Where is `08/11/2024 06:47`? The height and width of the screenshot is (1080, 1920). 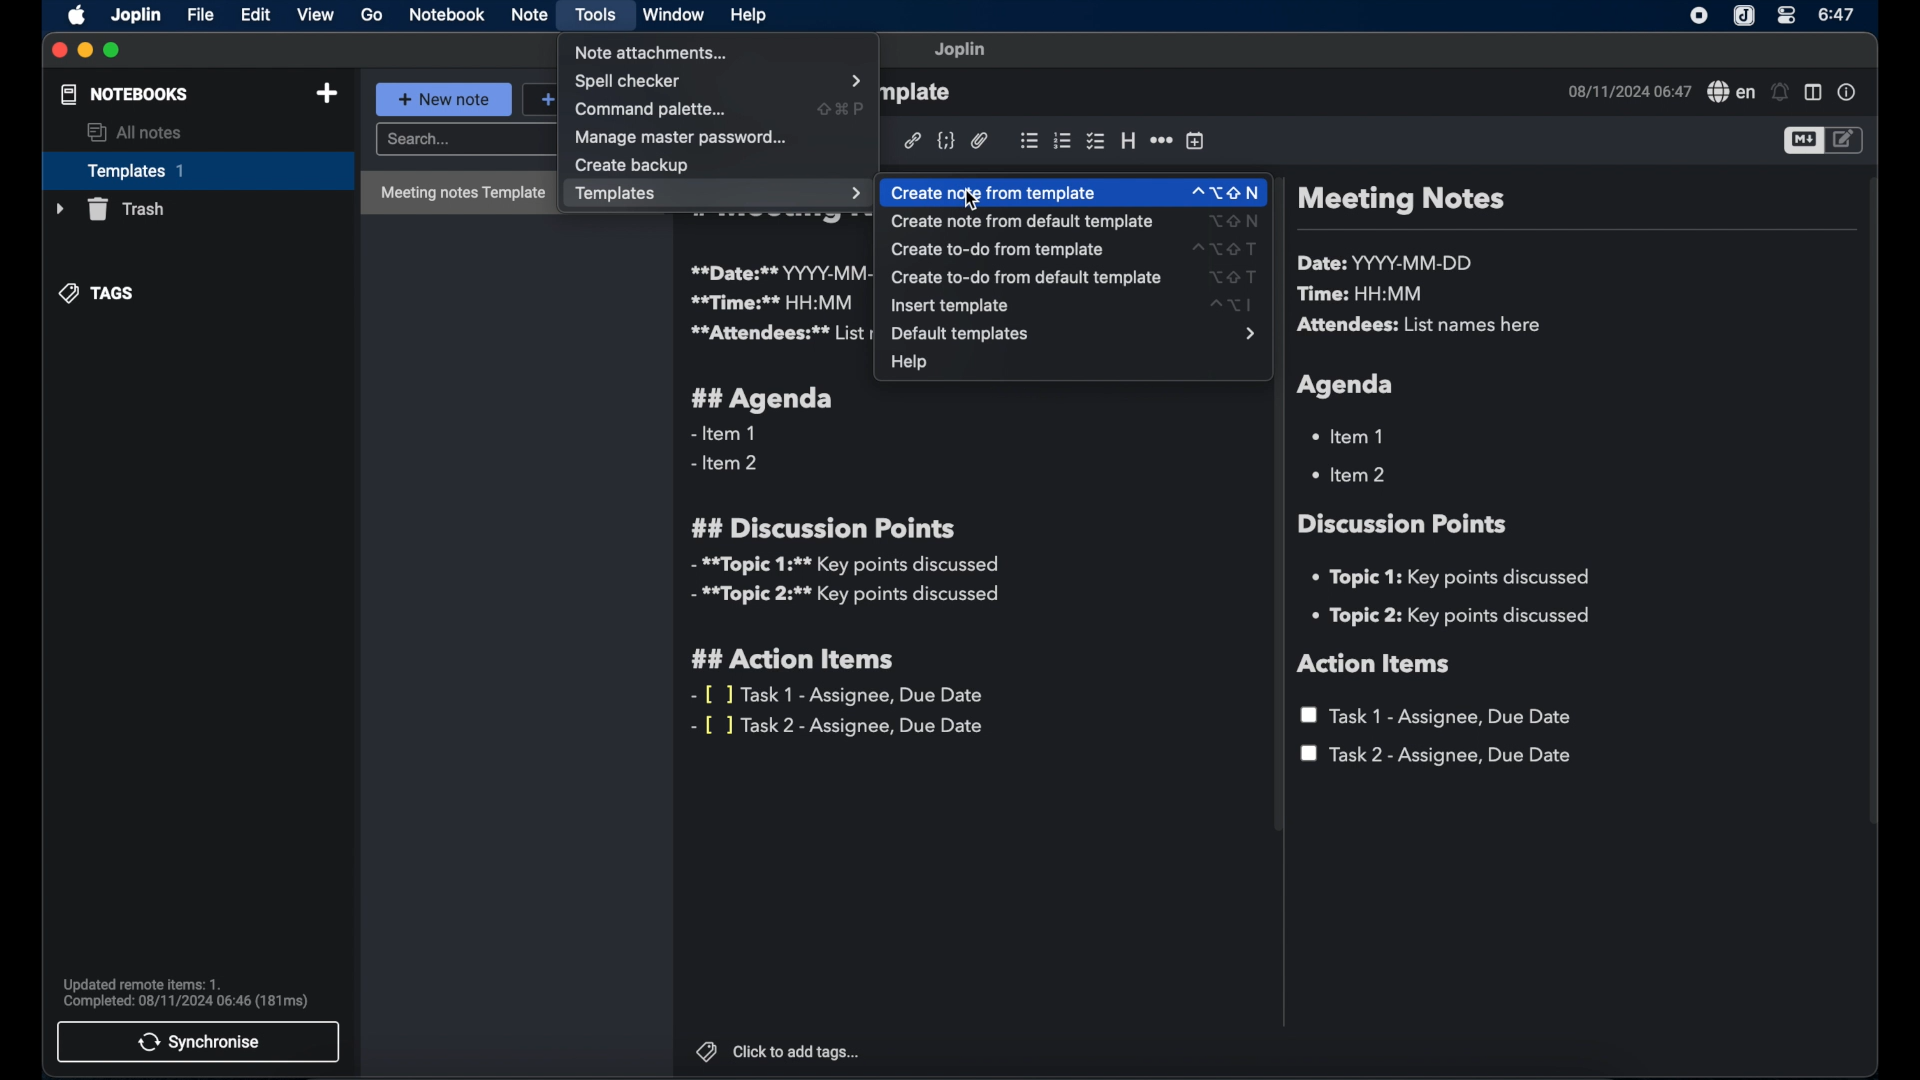 08/11/2024 06:47 is located at coordinates (1627, 91).